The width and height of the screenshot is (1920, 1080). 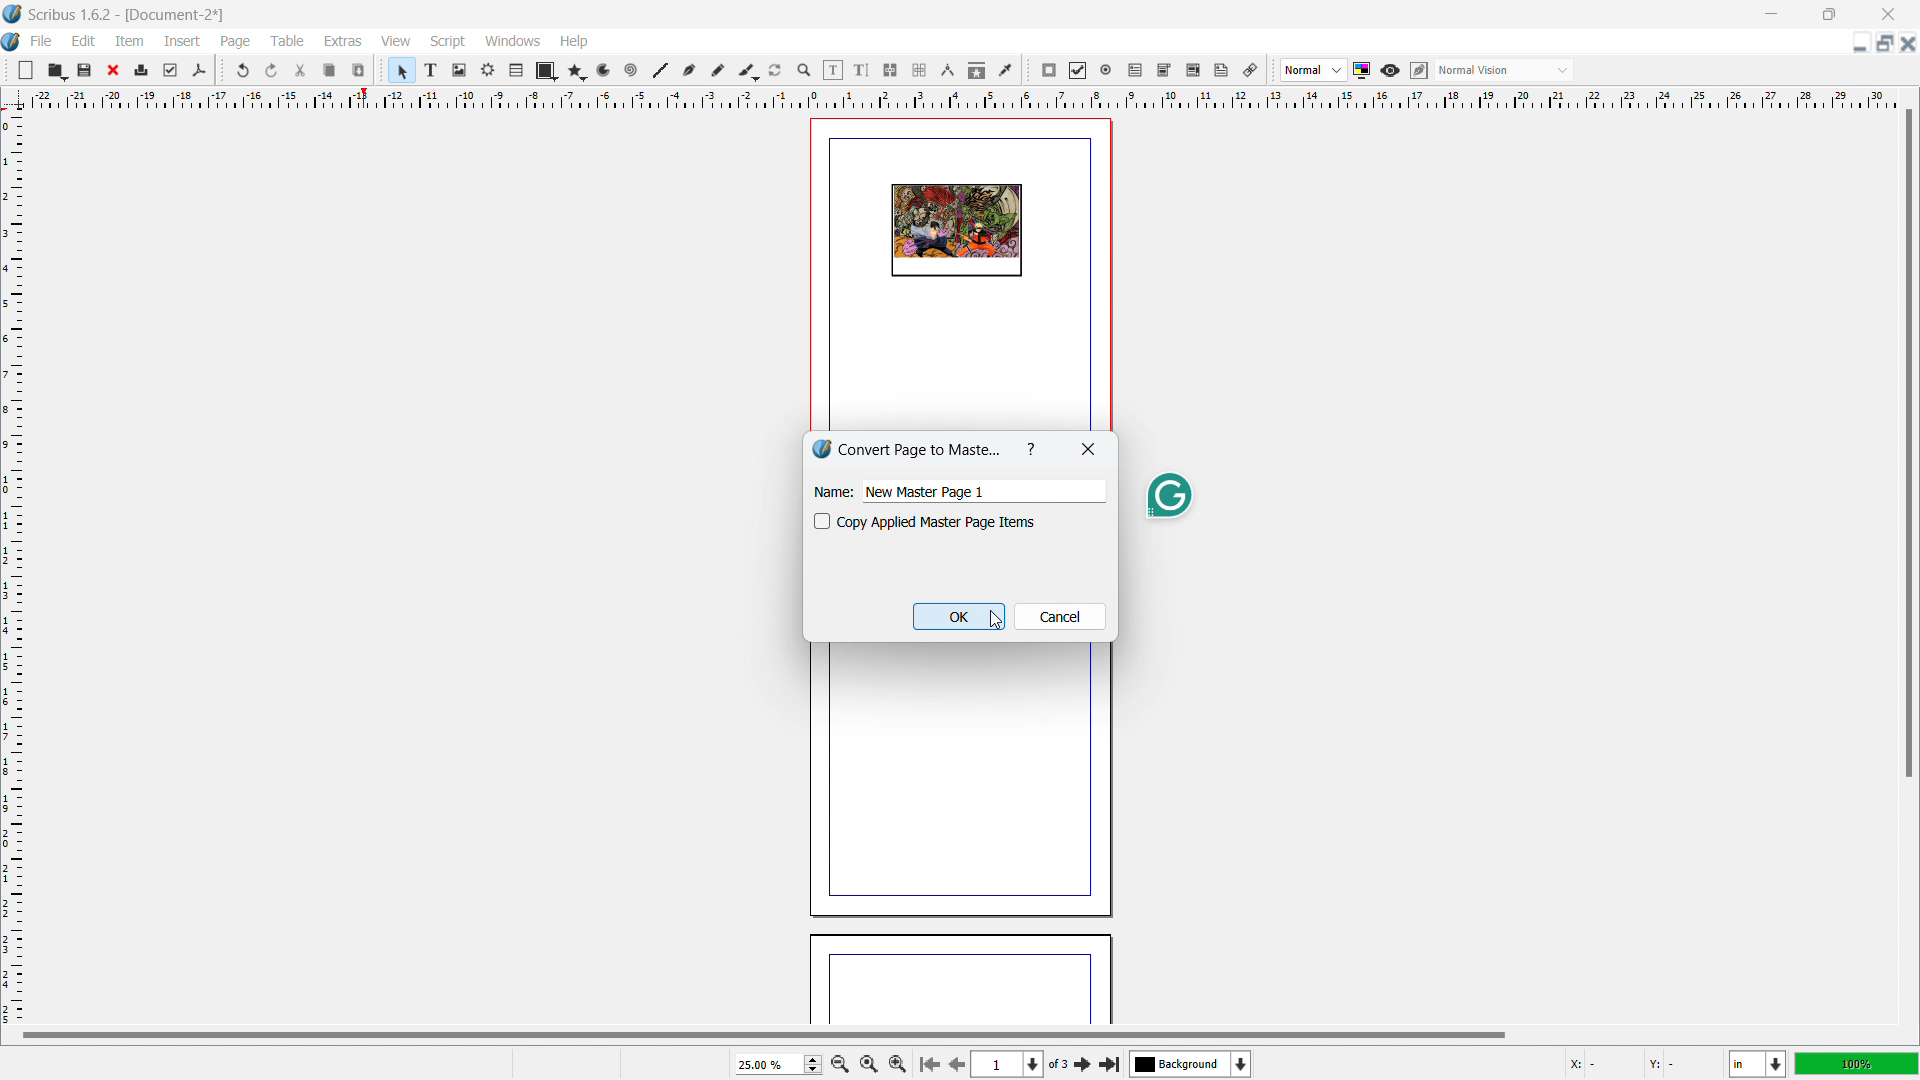 I want to click on link annotation, so click(x=1251, y=70).